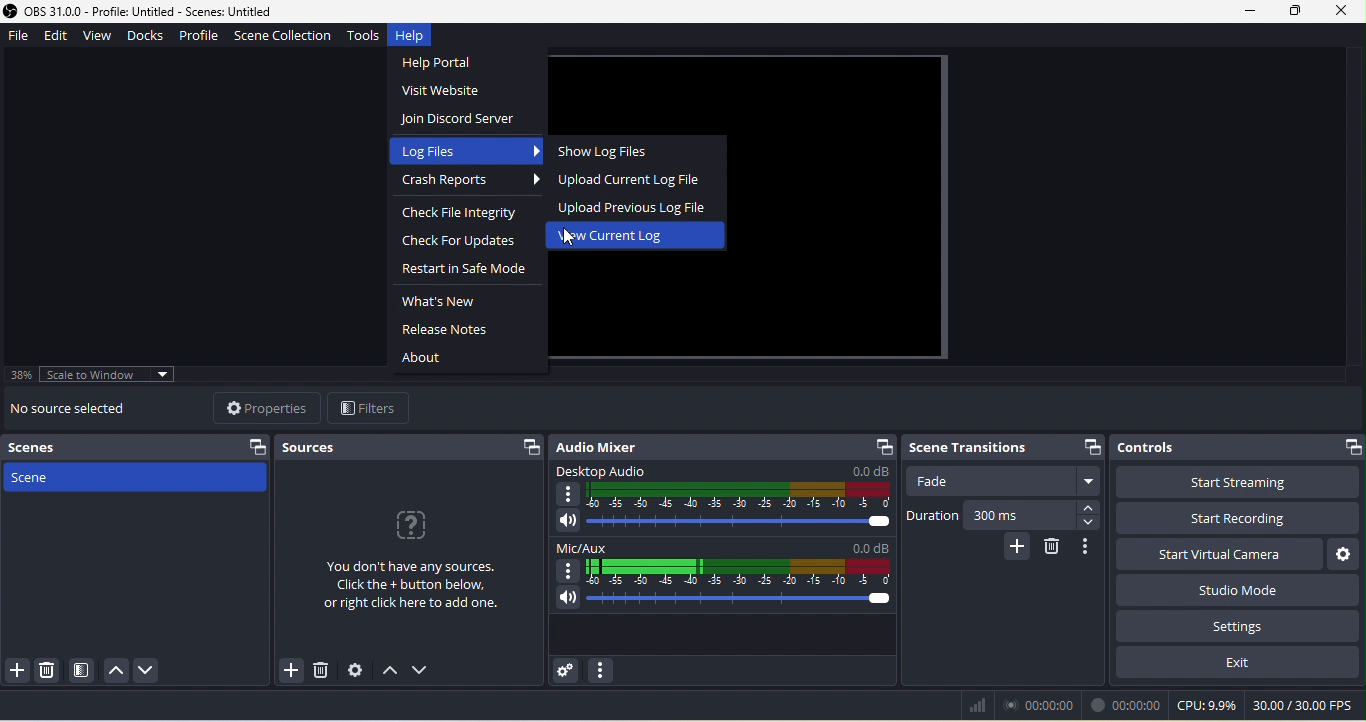 The height and width of the screenshot is (722, 1366). I want to click on 38%, so click(23, 375).